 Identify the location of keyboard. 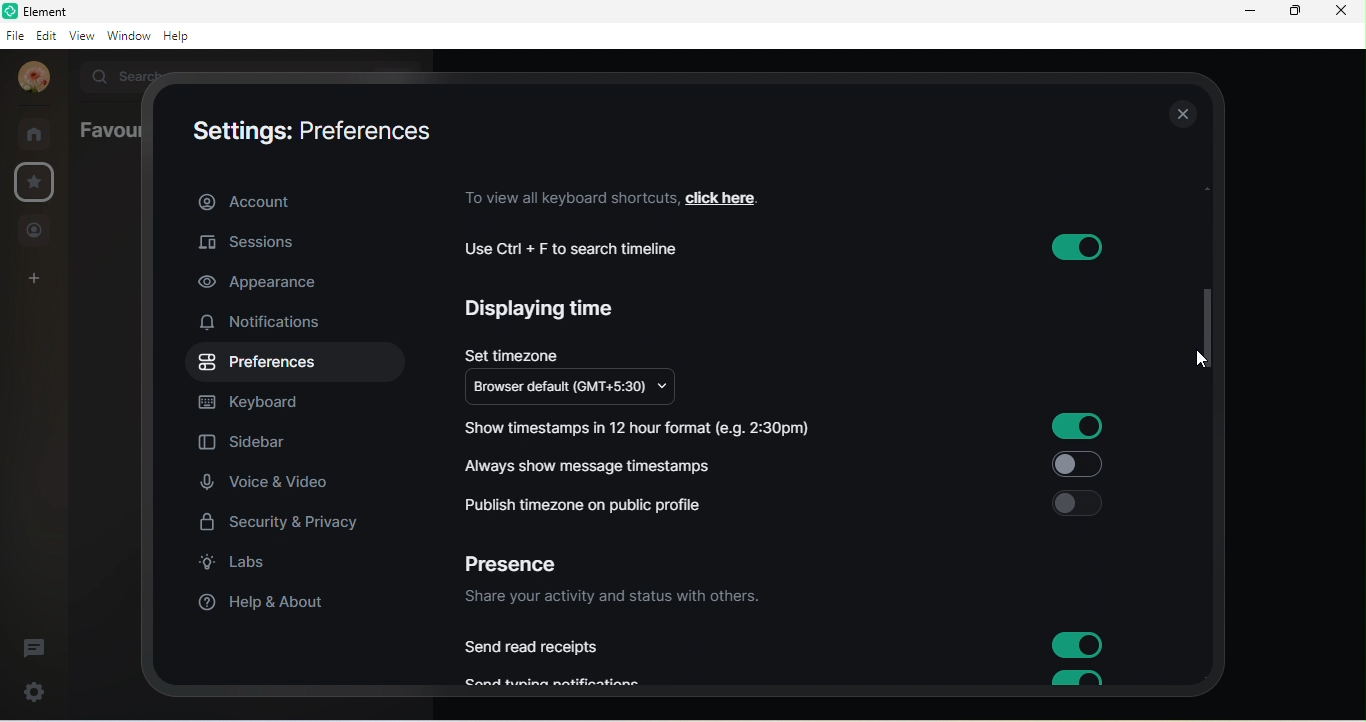
(264, 402).